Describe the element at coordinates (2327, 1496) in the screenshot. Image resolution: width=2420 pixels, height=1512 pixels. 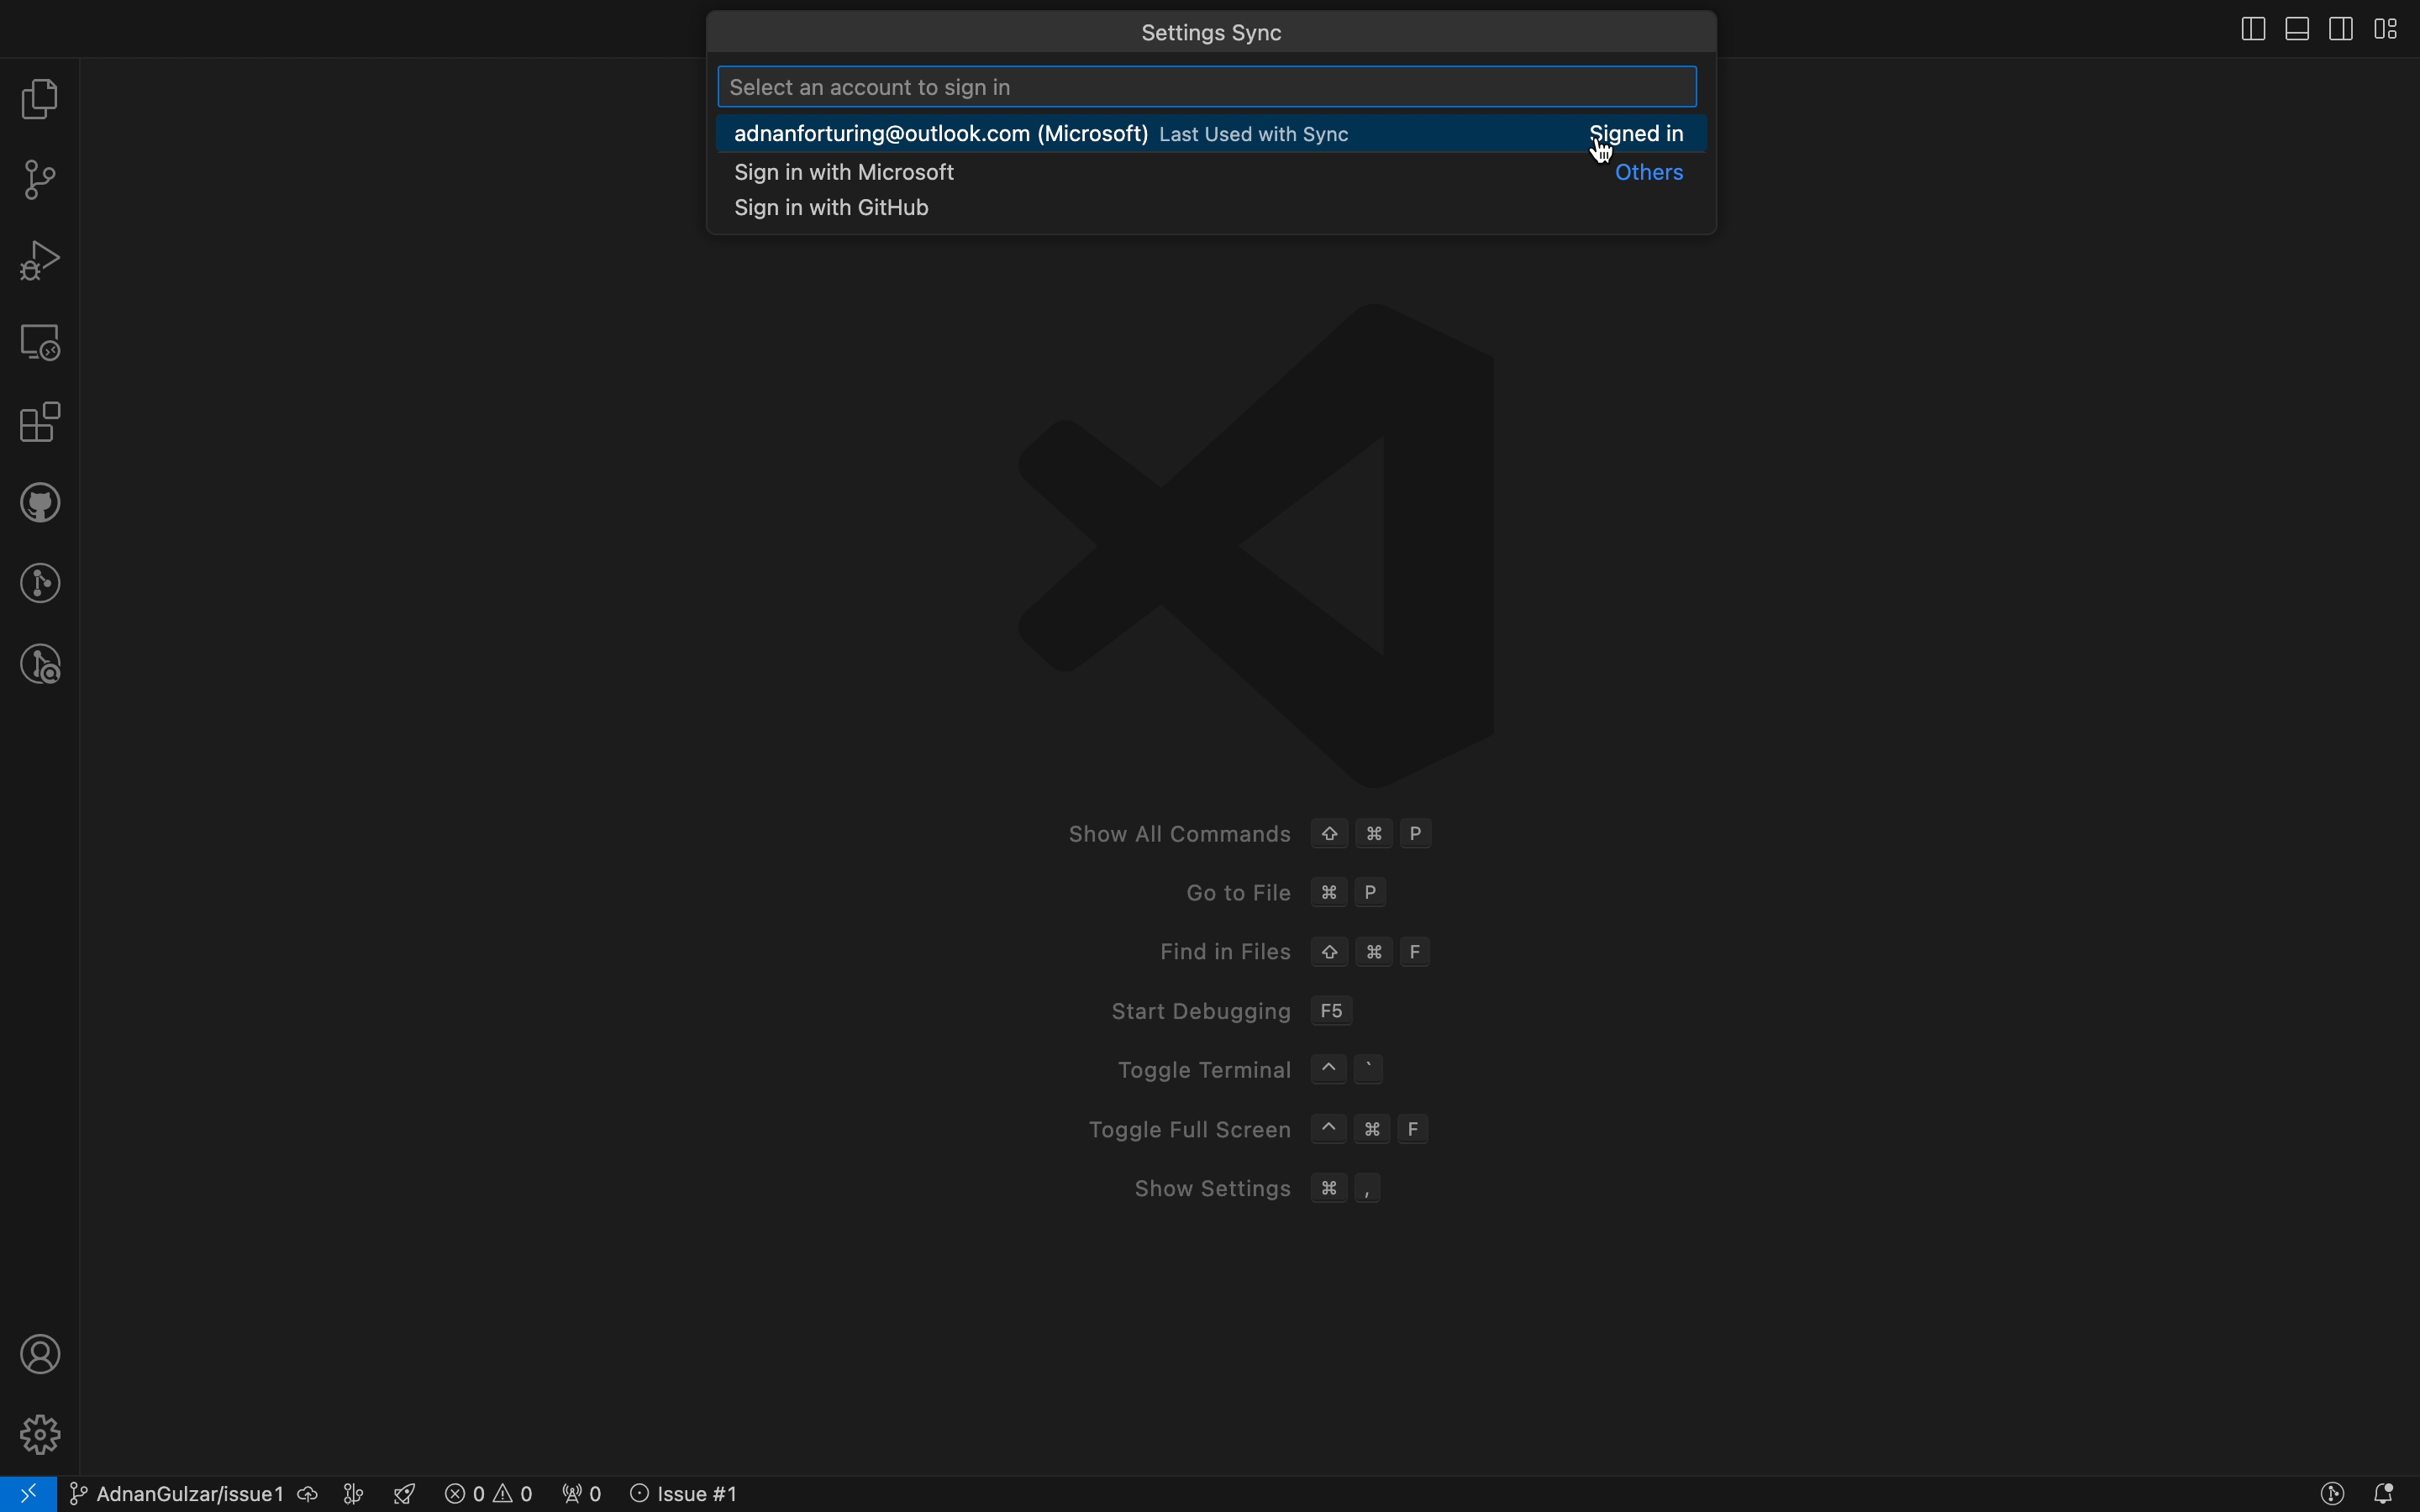
I see `` at that location.